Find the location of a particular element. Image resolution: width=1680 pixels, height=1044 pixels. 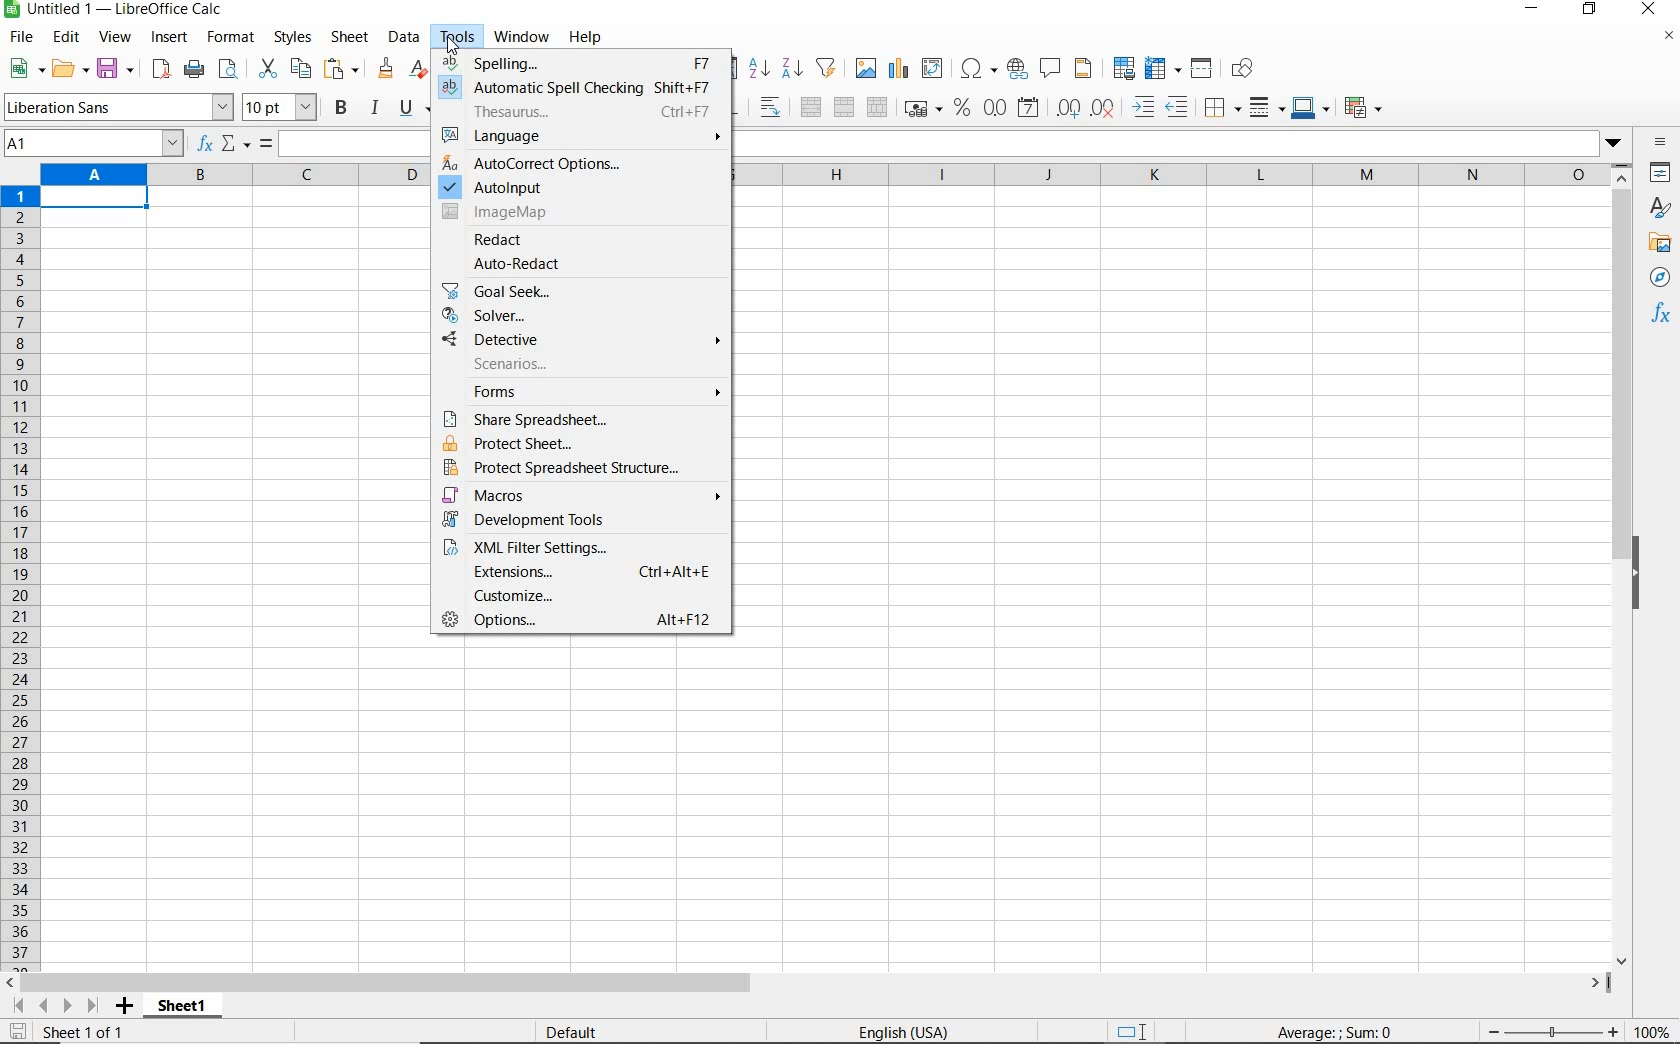

solver is located at coordinates (580, 315).